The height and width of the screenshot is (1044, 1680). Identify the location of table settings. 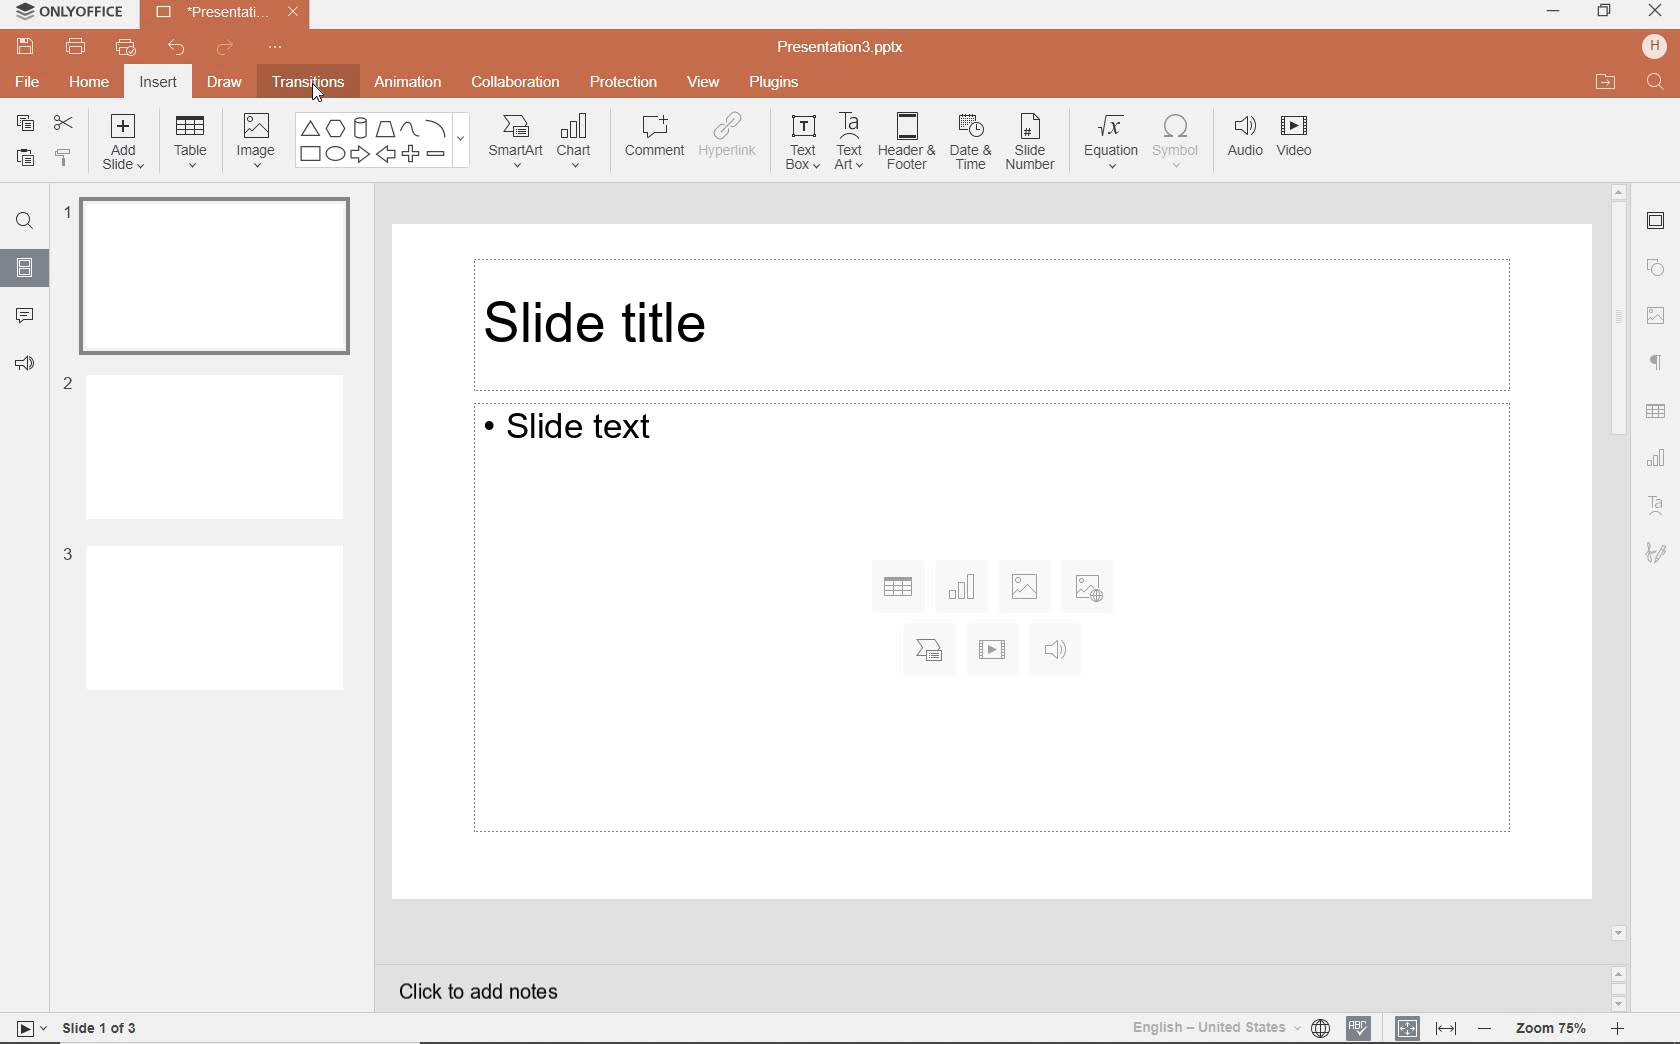
(1656, 411).